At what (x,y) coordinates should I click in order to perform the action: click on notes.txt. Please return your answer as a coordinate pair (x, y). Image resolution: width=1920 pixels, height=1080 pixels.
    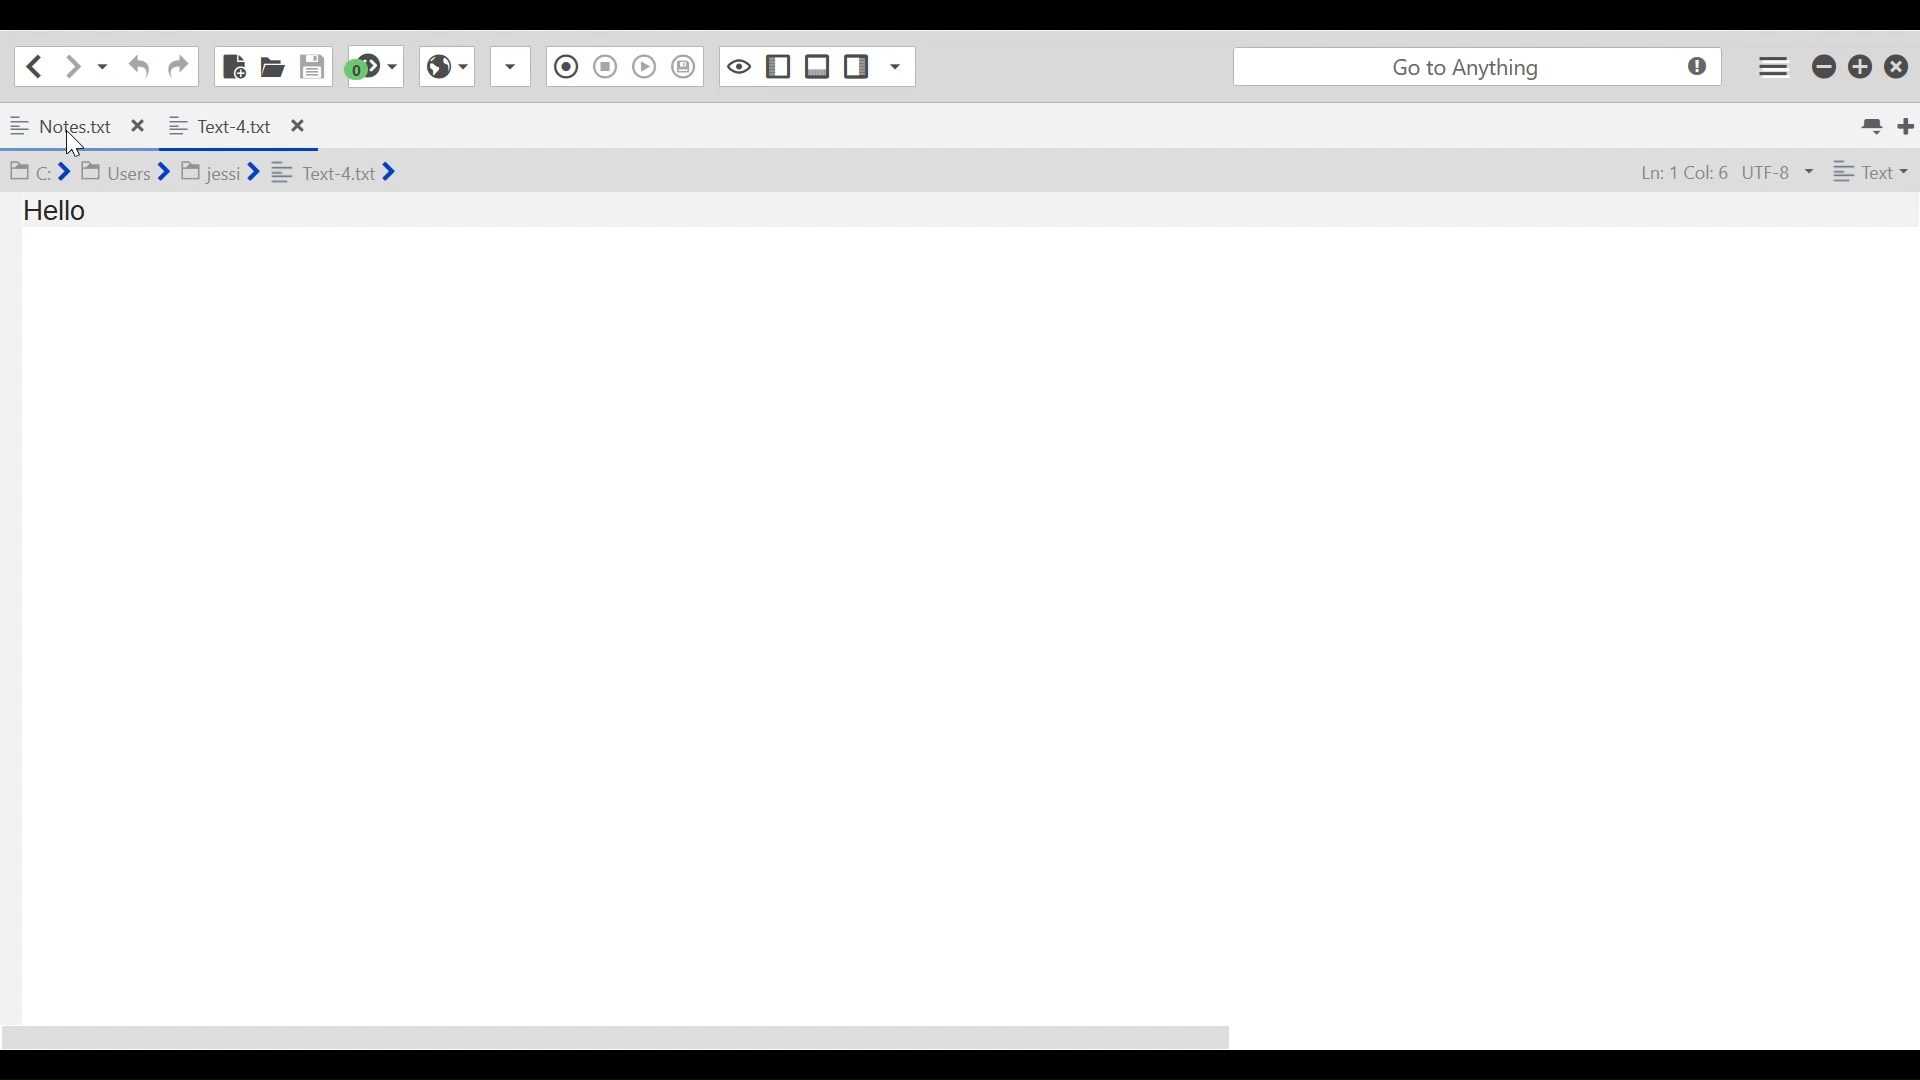
    Looking at the image, I should click on (334, 171).